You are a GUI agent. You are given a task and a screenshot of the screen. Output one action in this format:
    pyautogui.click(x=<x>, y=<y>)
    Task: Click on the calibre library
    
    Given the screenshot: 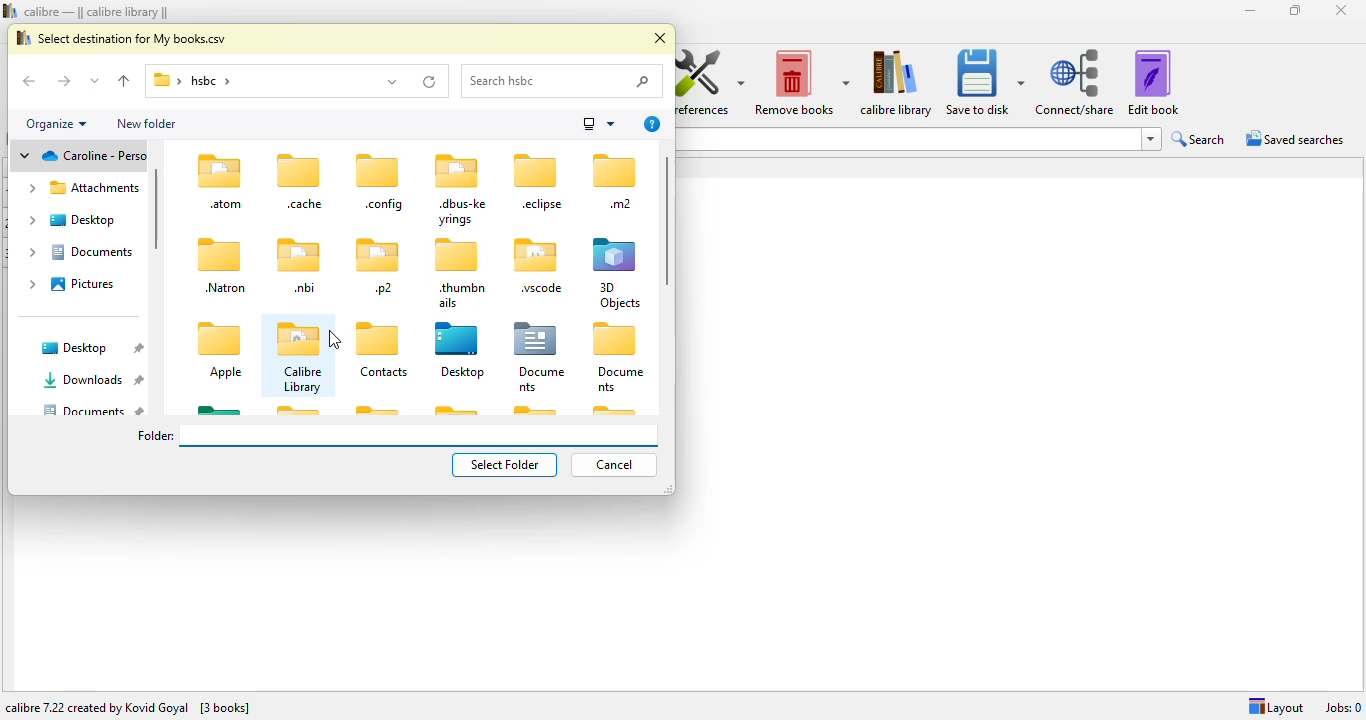 What is the action you would take?
    pyautogui.click(x=333, y=339)
    